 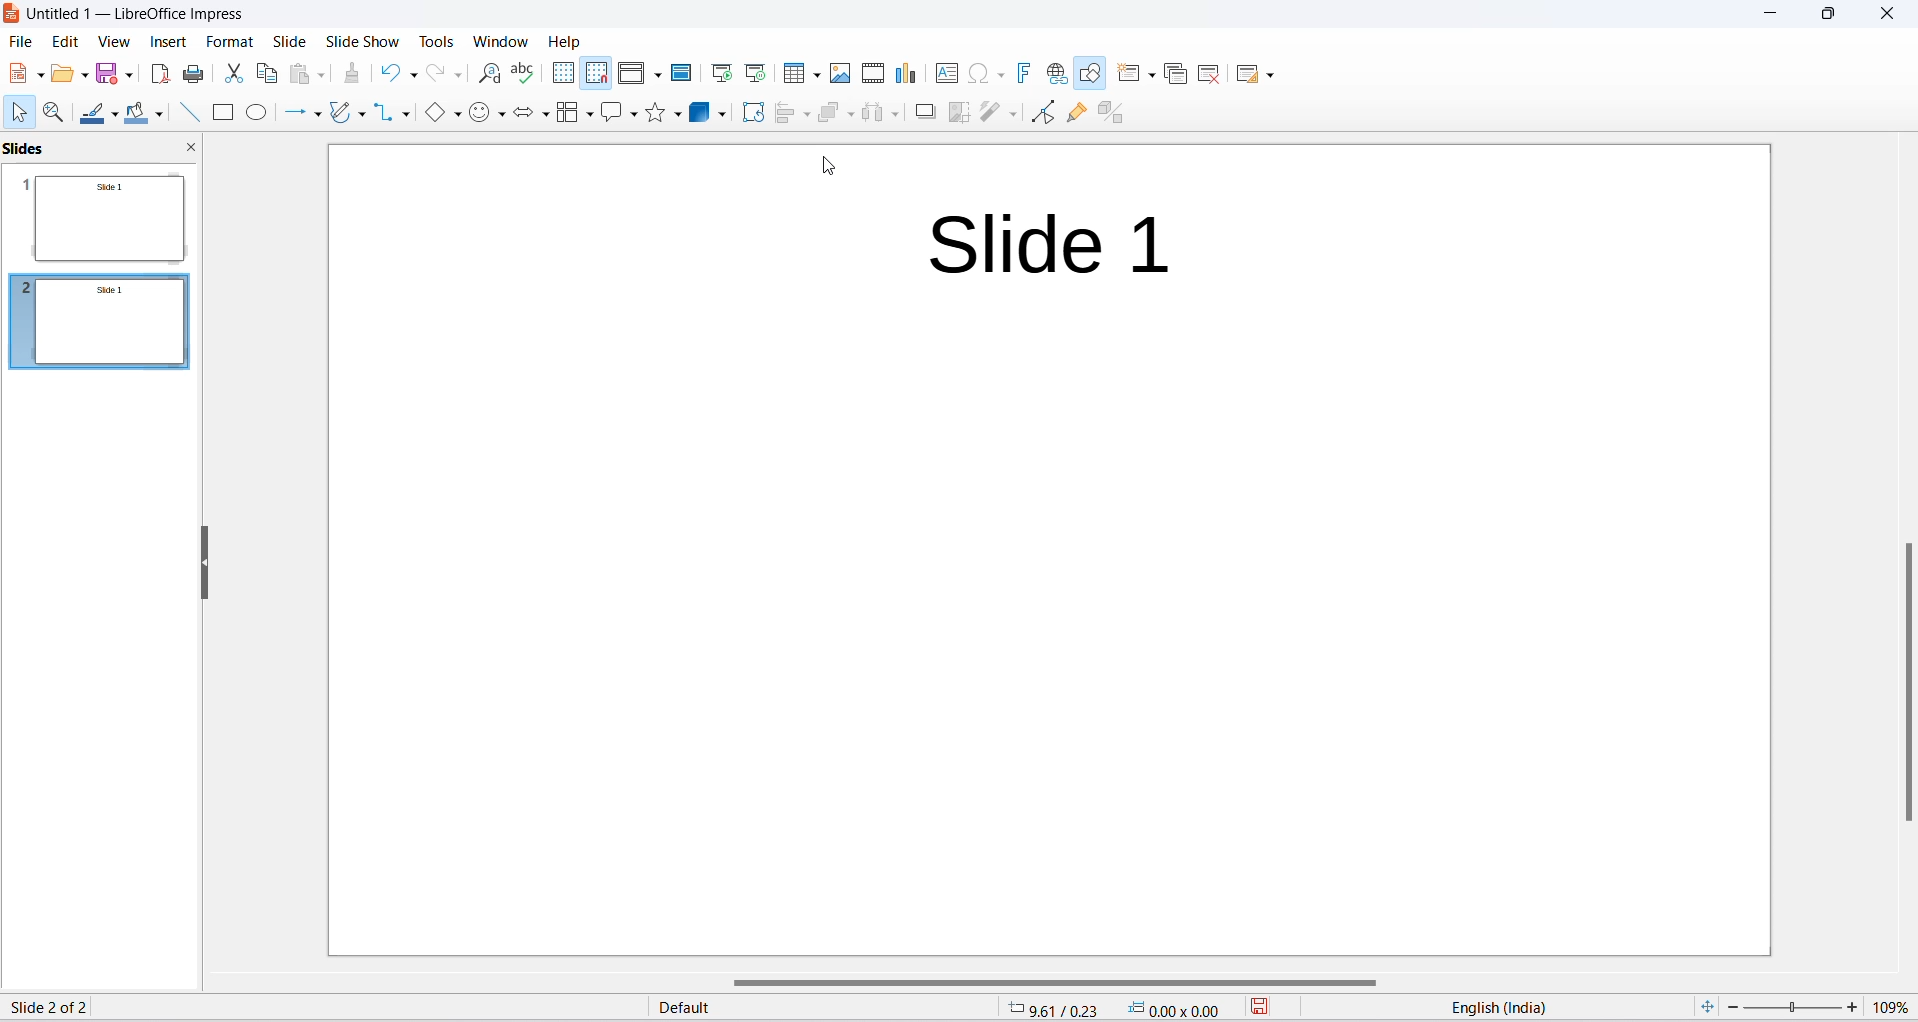 I want to click on insert table, so click(x=799, y=74).